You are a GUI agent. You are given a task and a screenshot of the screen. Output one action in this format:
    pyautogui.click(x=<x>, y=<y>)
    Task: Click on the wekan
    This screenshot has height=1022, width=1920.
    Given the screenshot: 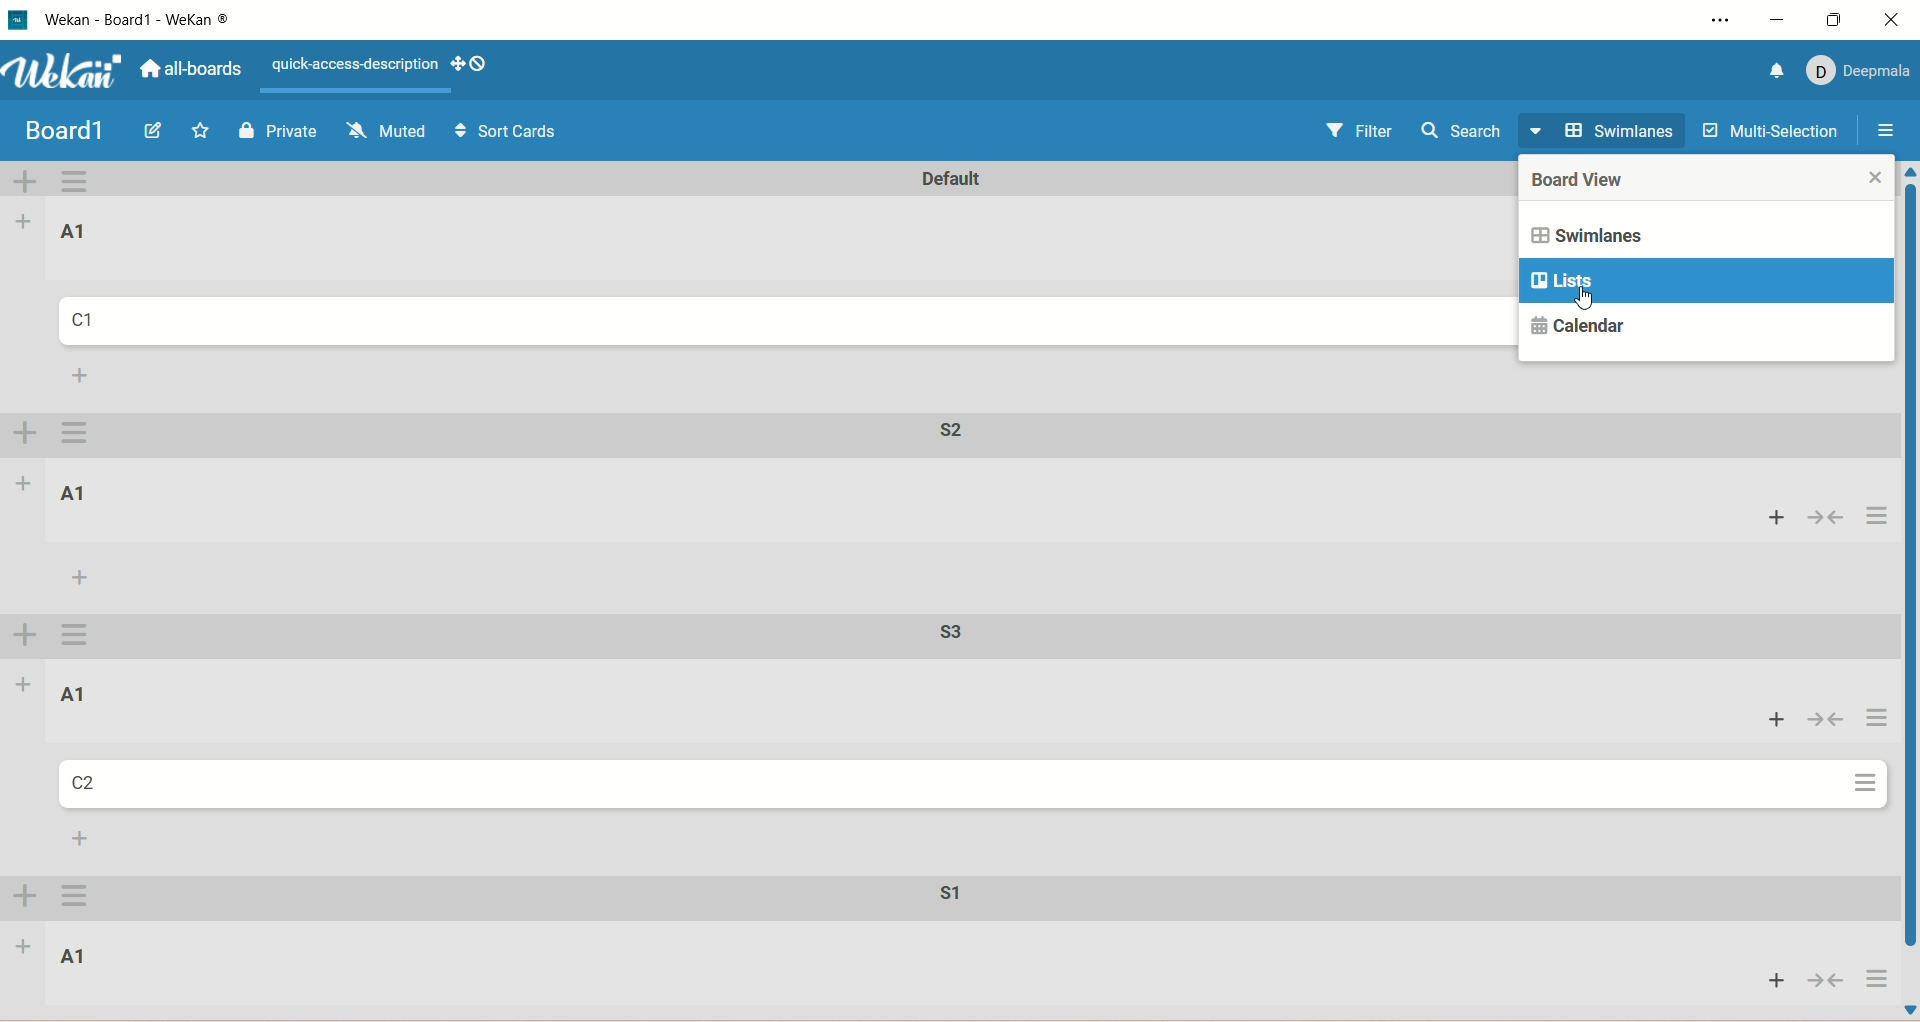 What is the action you would take?
    pyautogui.click(x=67, y=74)
    